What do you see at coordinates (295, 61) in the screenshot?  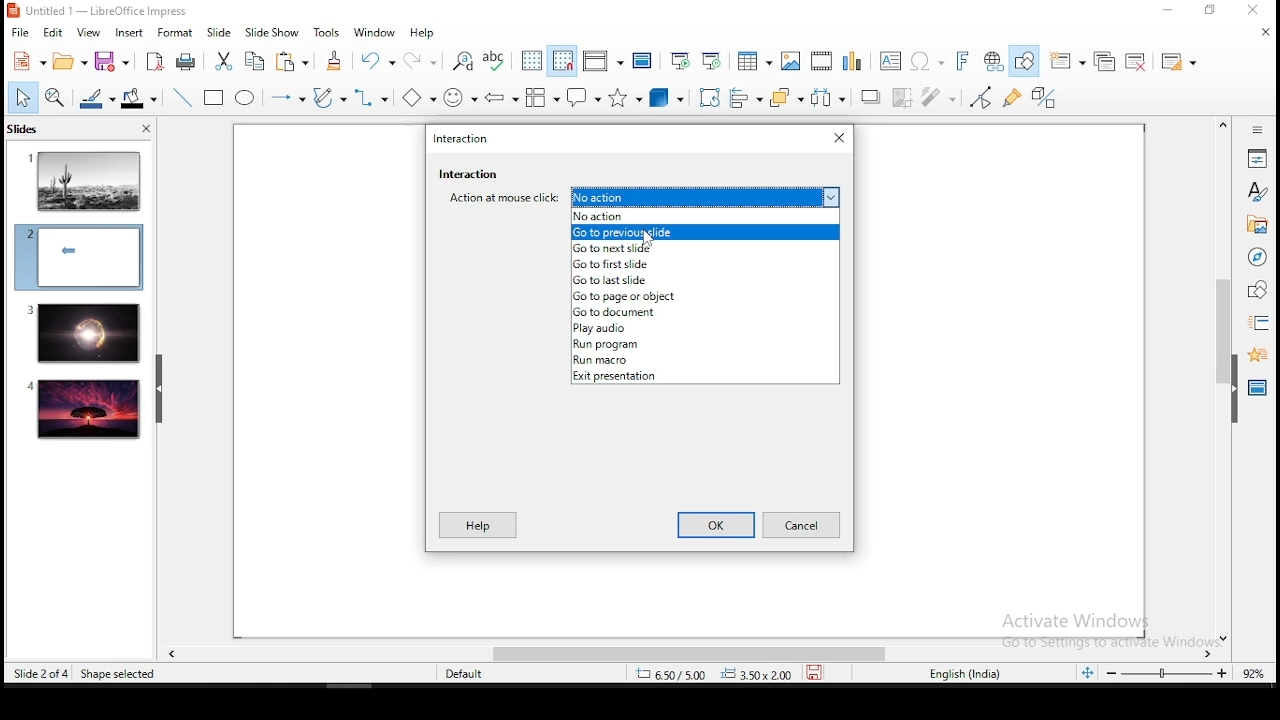 I see `paste` at bounding box center [295, 61].